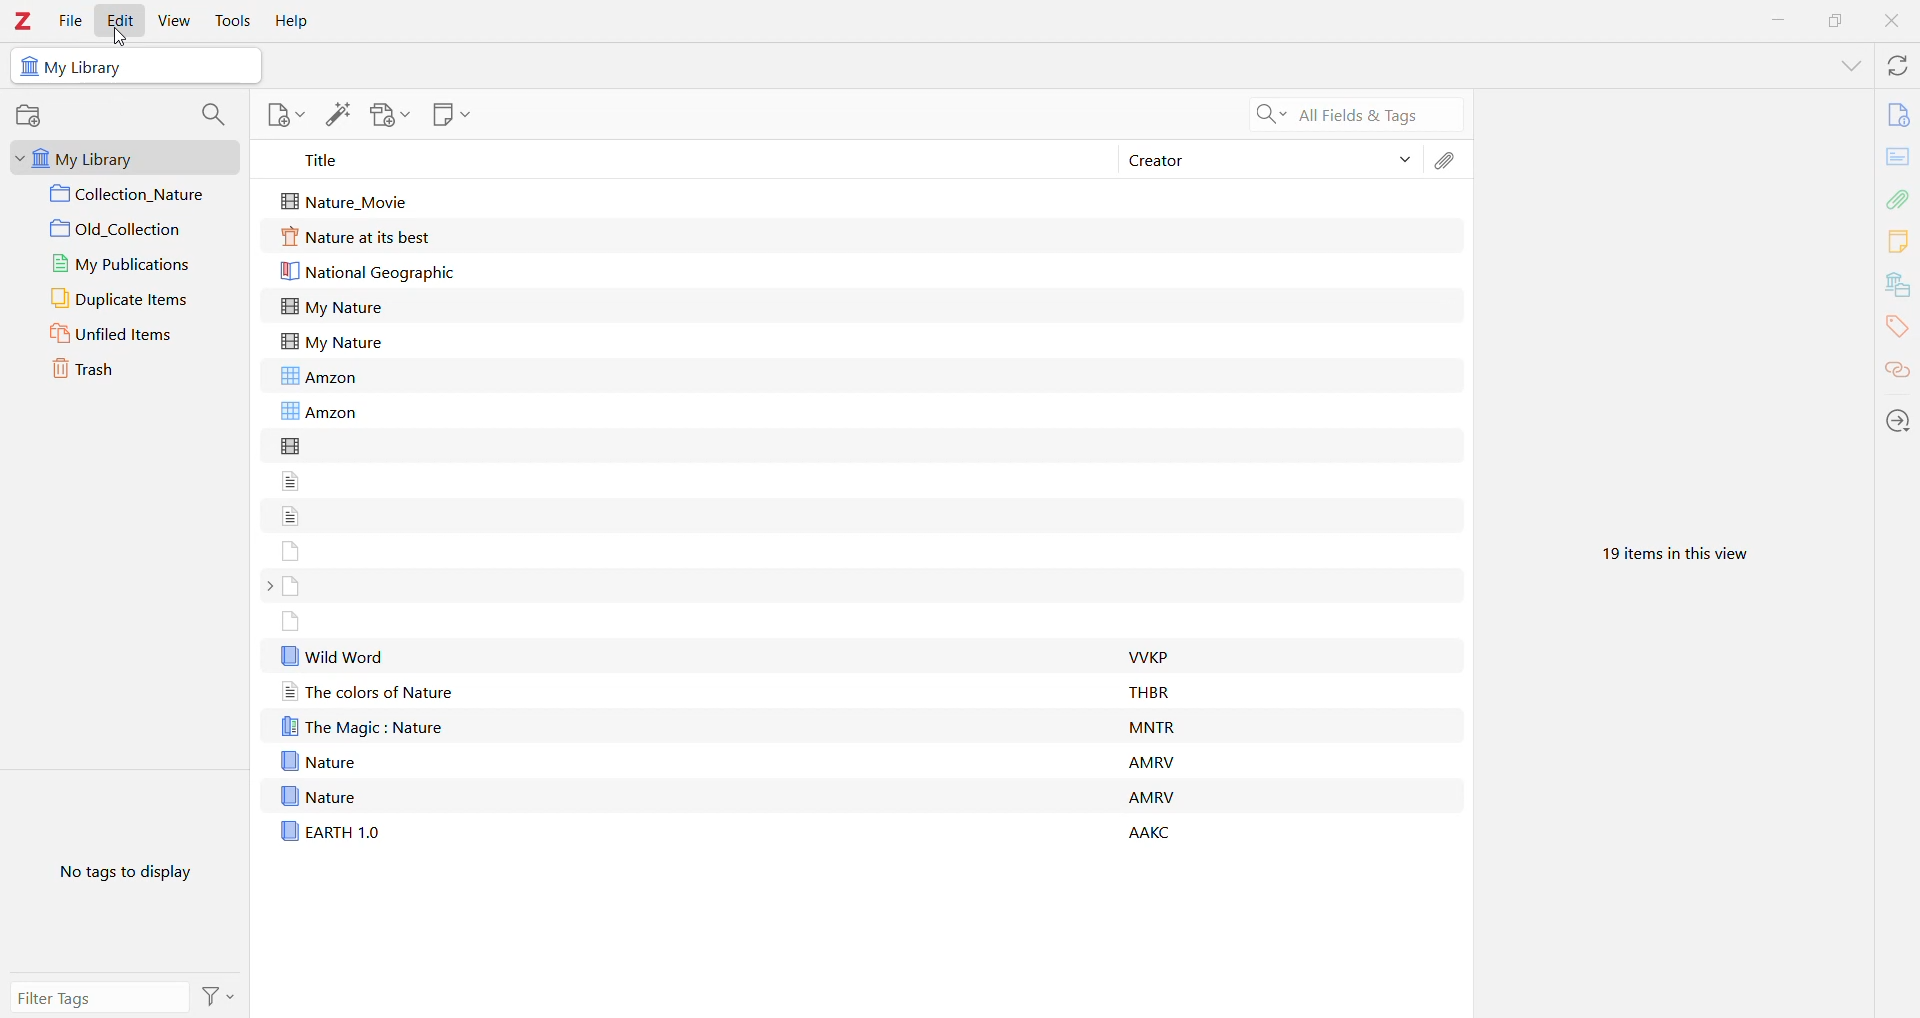 This screenshot has width=1920, height=1018. I want to click on My Library, so click(120, 156).